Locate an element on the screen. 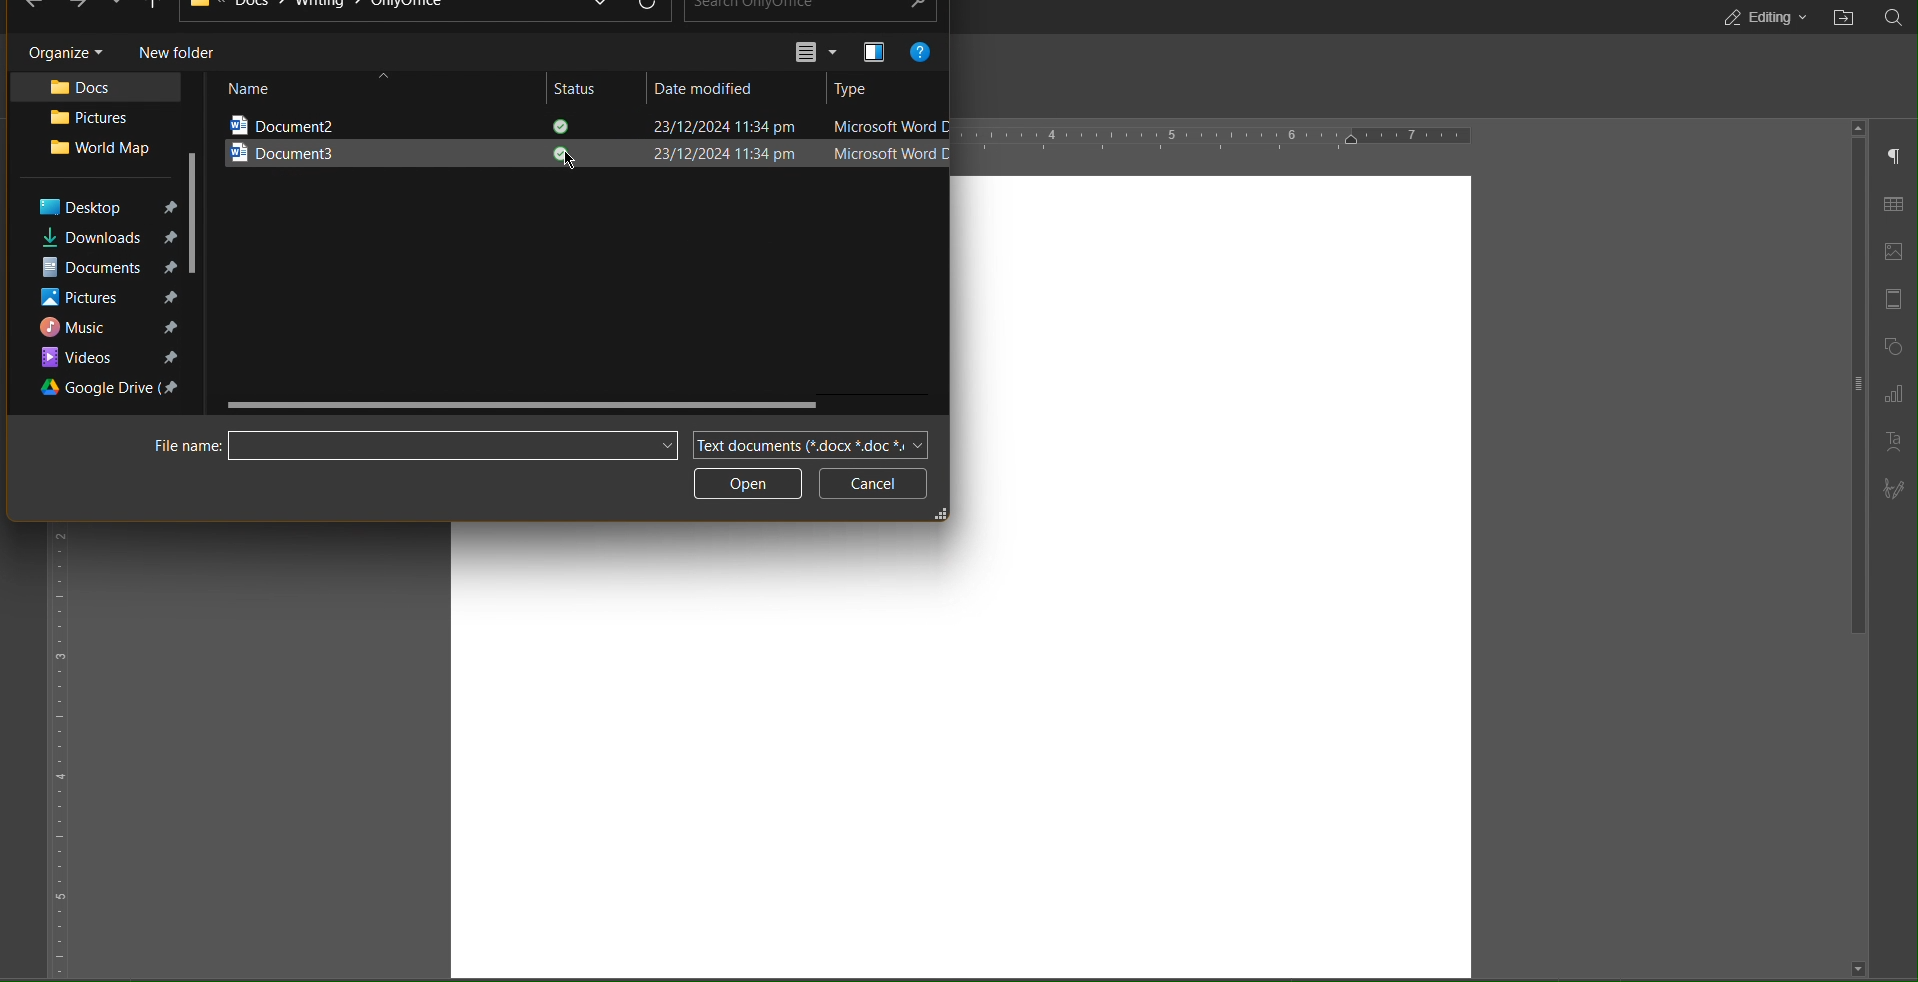 Image resolution: width=1918 pixels, height=982 pixels. Header Footer is located at coordinates (1896, 300).